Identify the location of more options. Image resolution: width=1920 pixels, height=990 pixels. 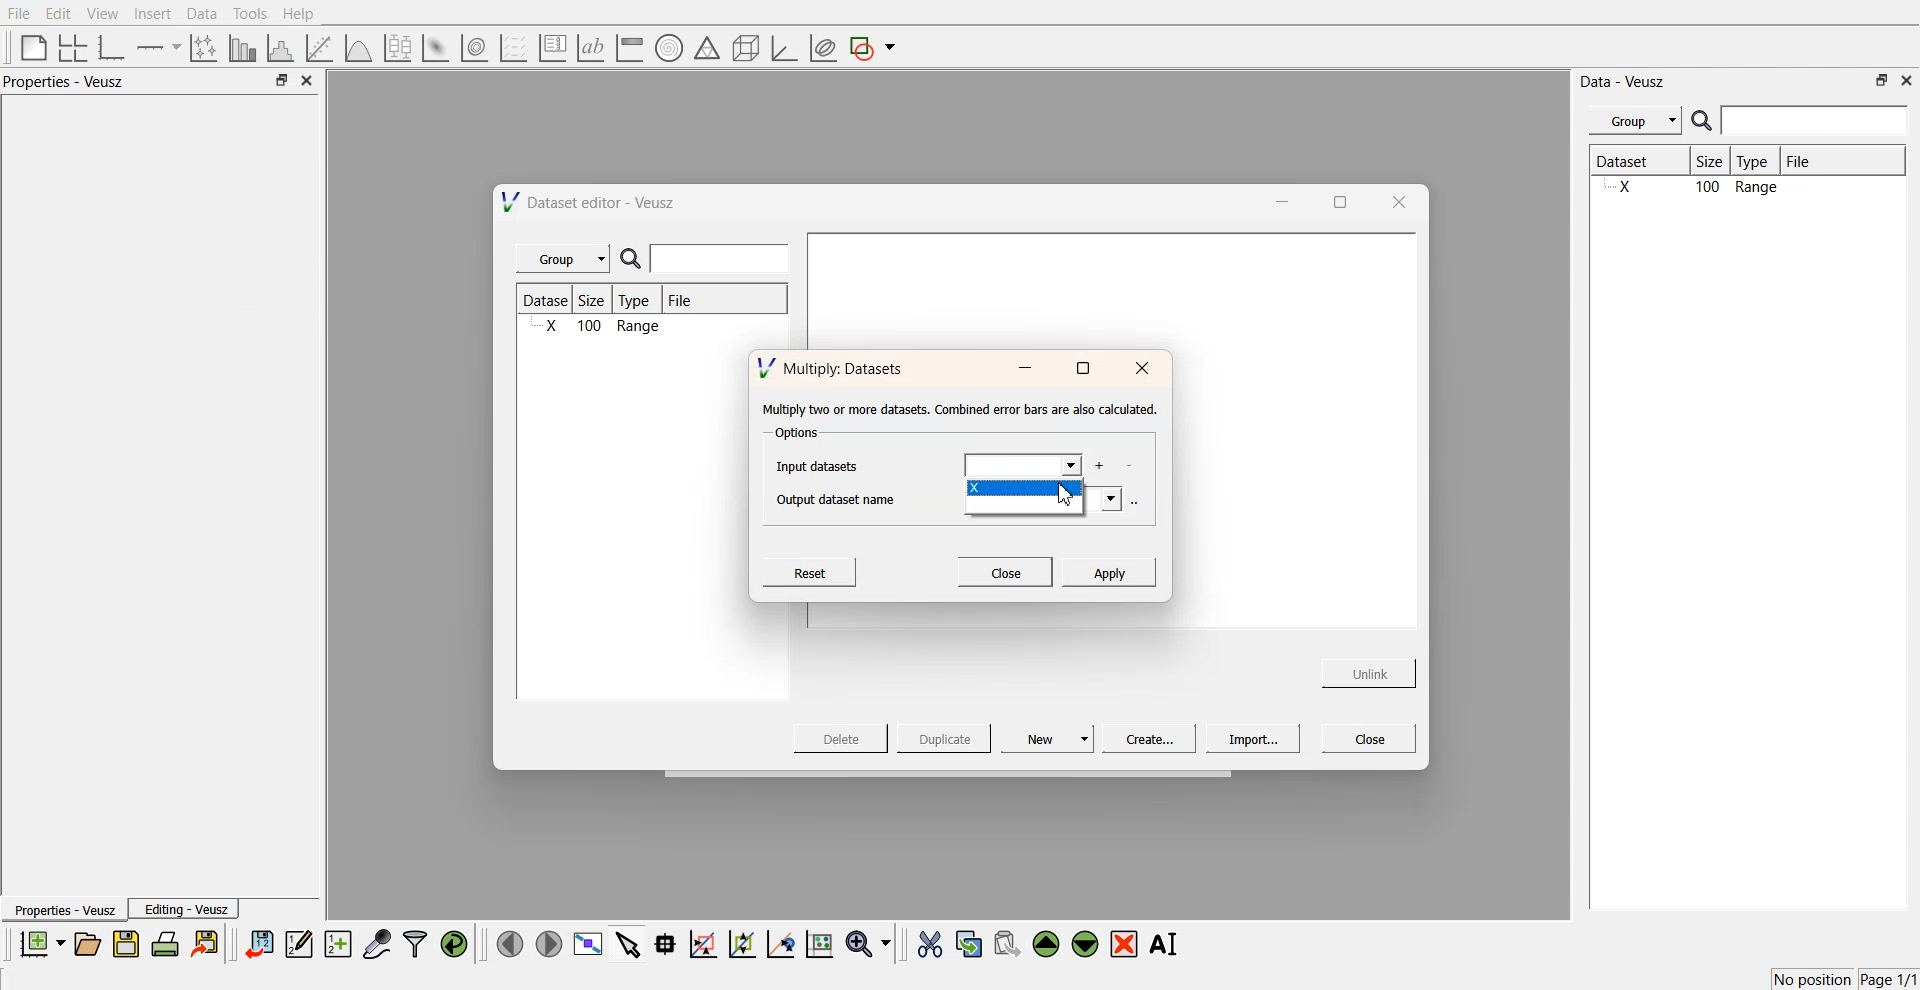
(1135, 501).